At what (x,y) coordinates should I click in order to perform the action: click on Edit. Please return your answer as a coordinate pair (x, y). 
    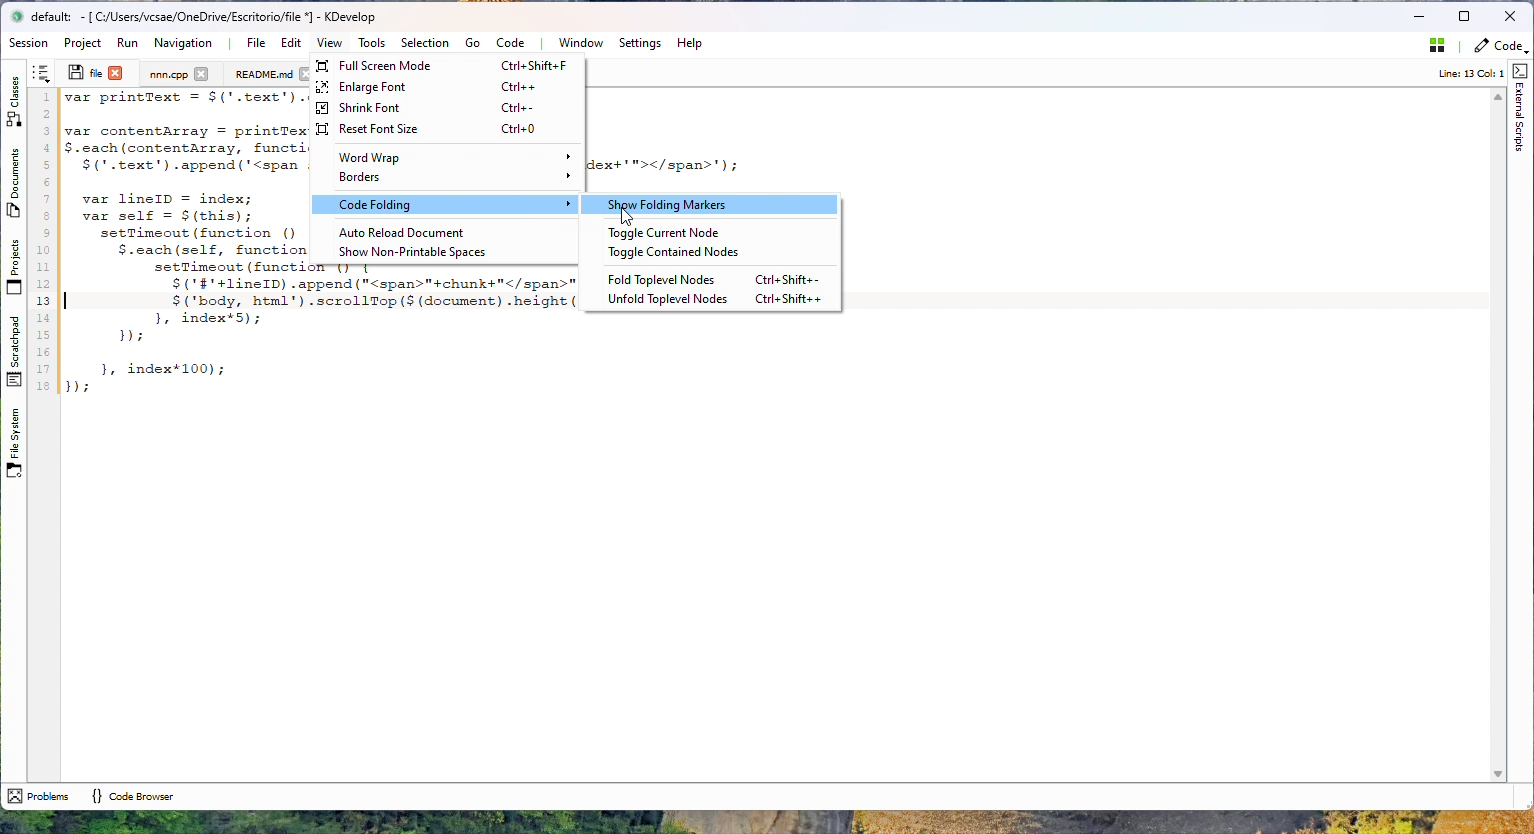
    Looking at the image, I should click on (288, 43).